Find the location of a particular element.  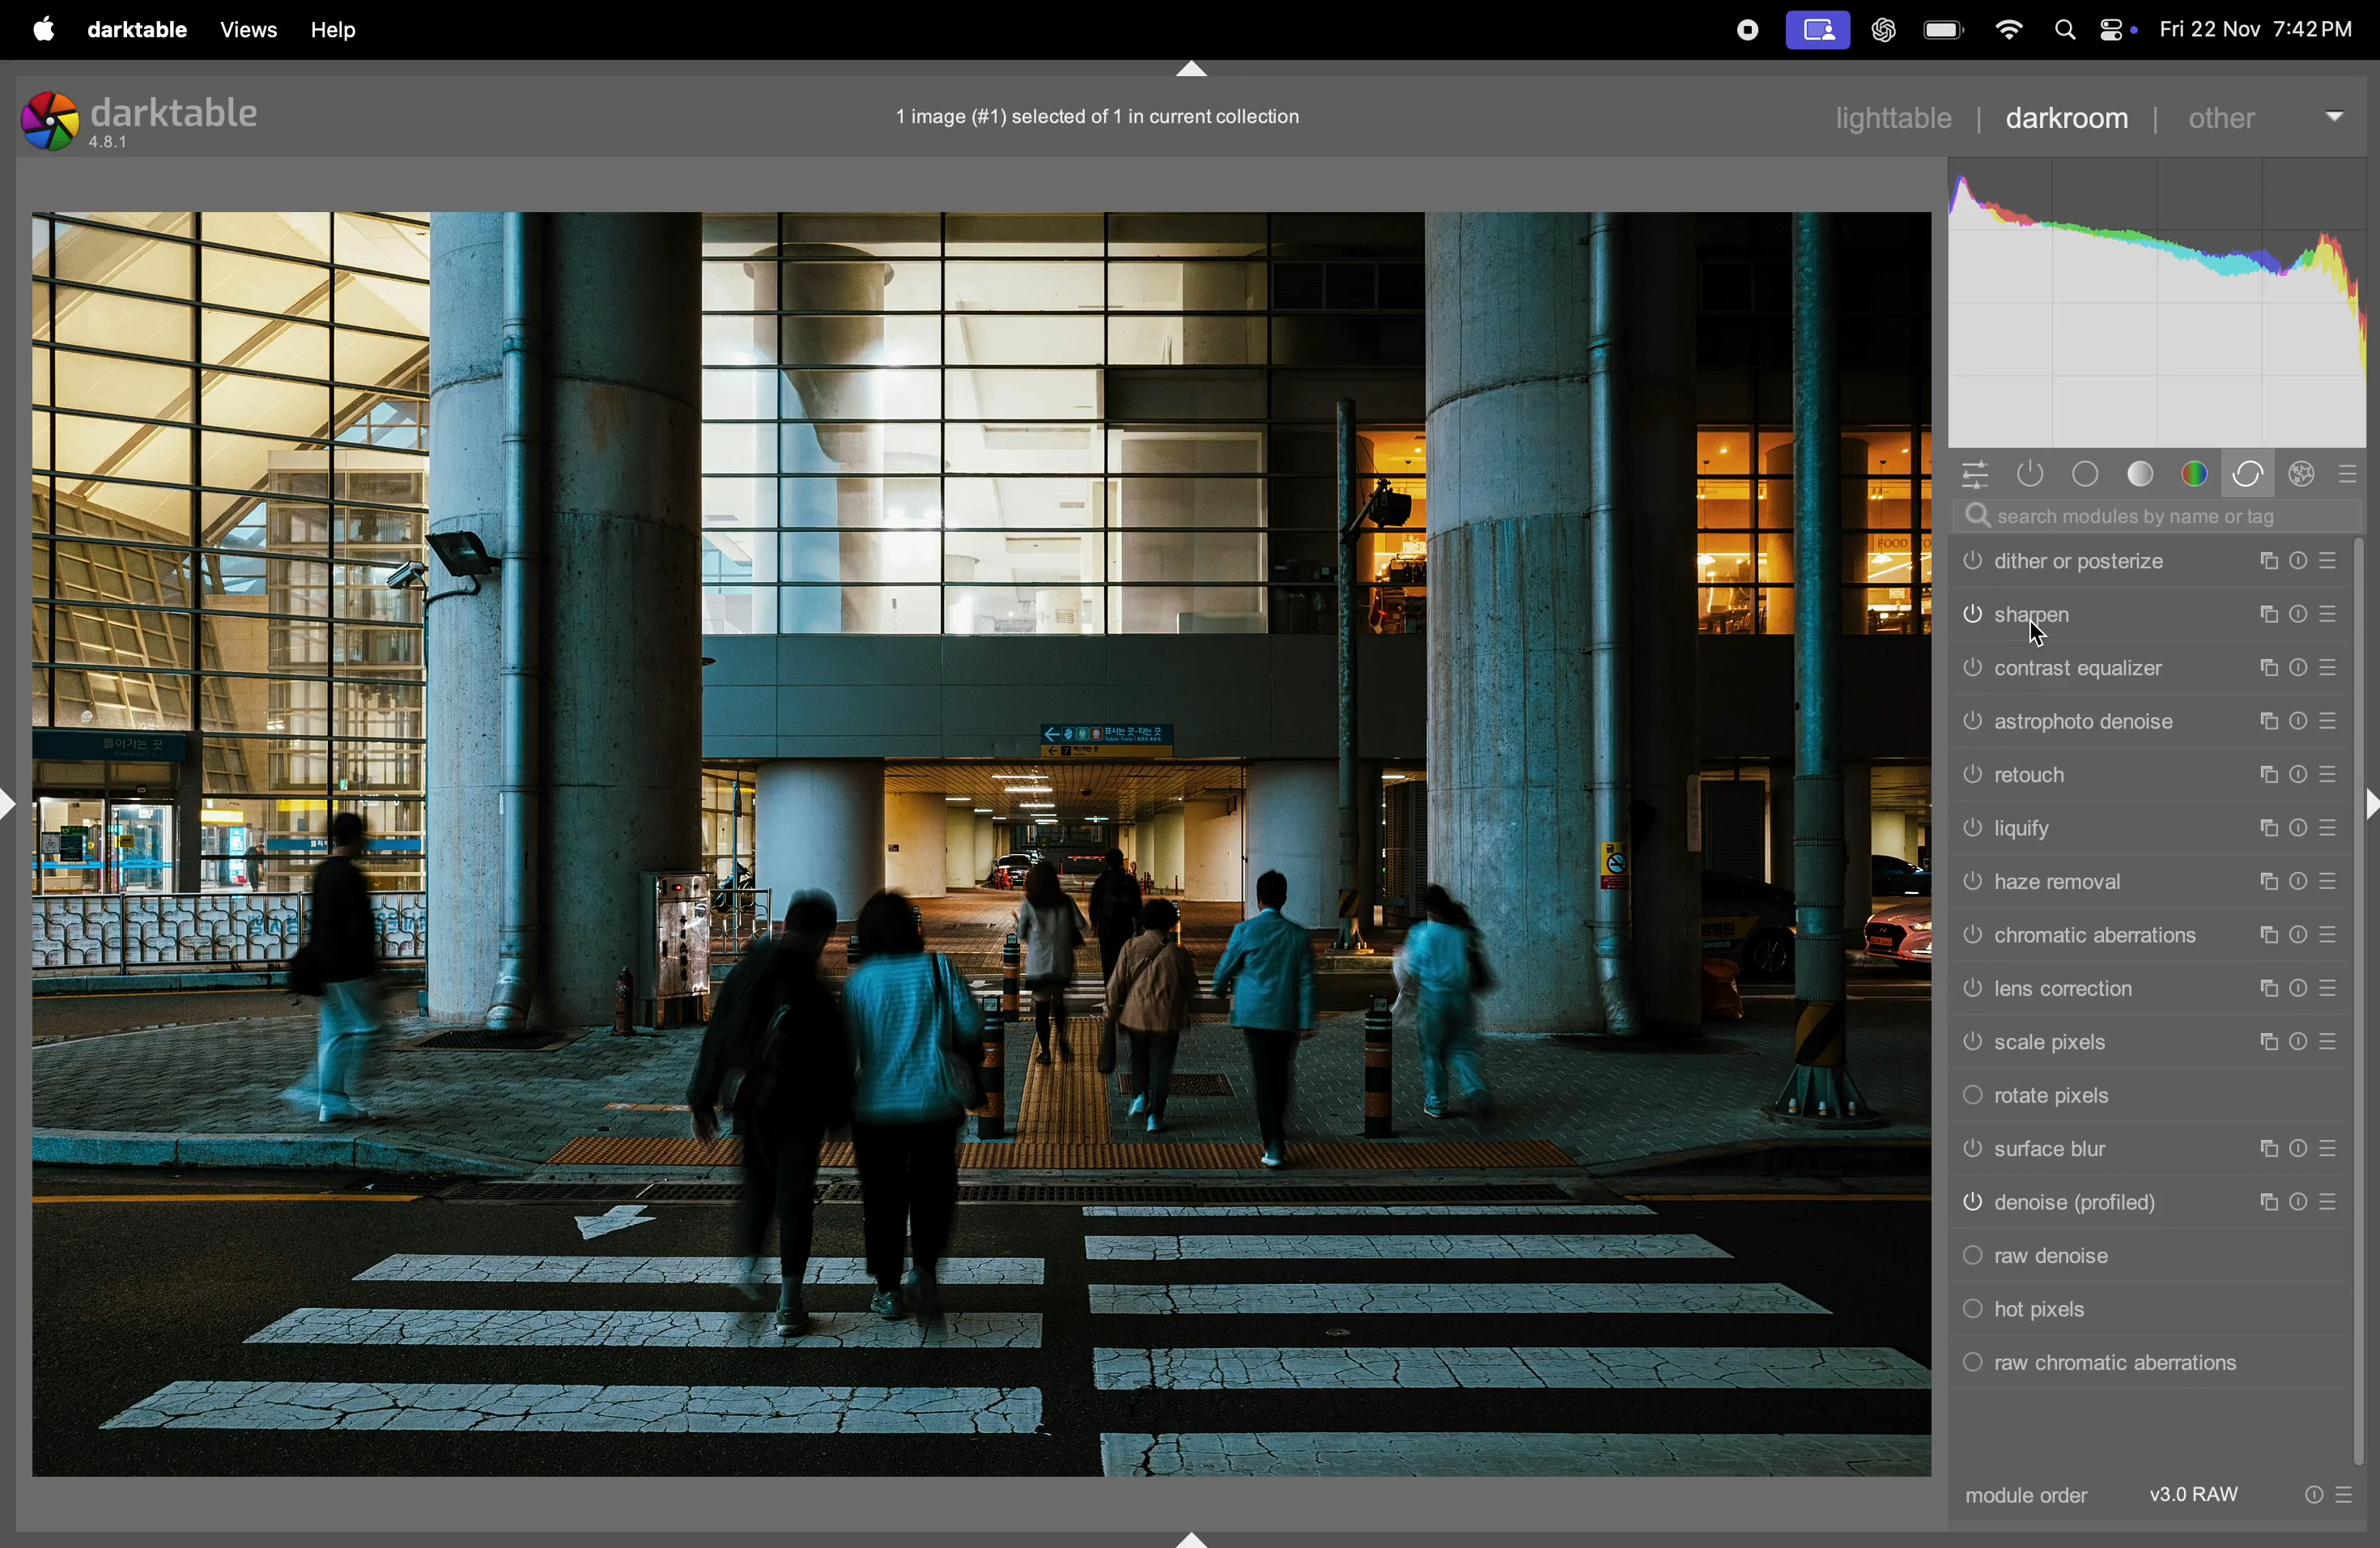

spotlight search is located at coordinates (2064, 32).